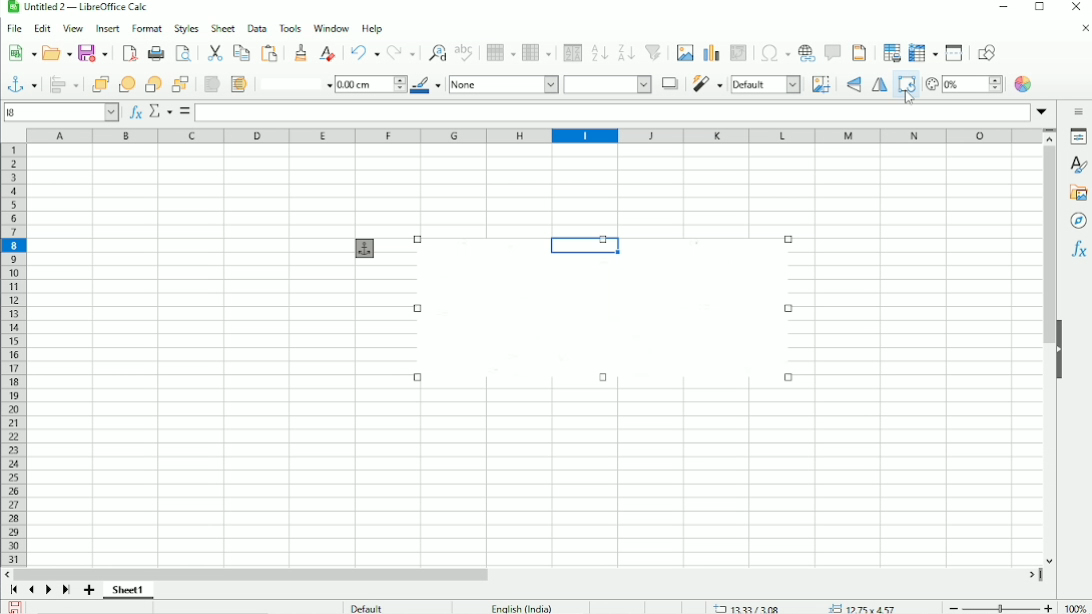 Image resolution: width=1092 pixels, height=614 pixels. I want to click on Spell check, so click(466, 52).